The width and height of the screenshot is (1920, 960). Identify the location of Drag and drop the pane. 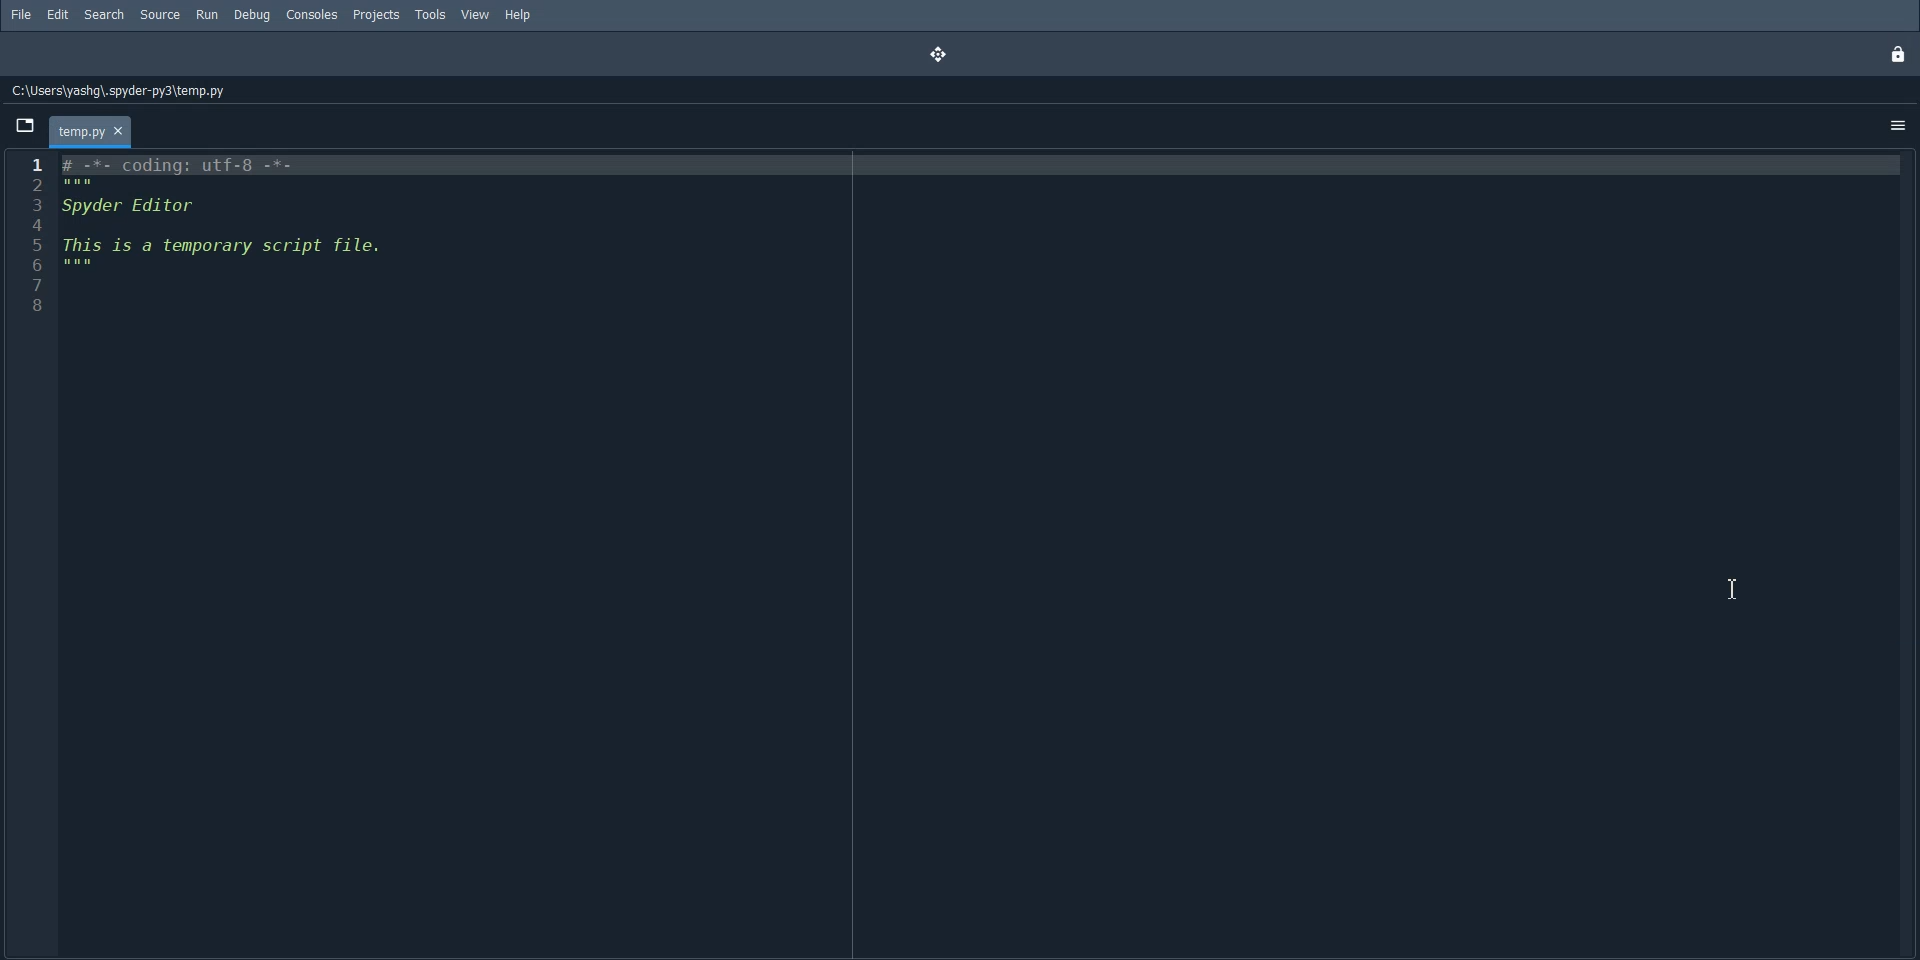
(942, 55).